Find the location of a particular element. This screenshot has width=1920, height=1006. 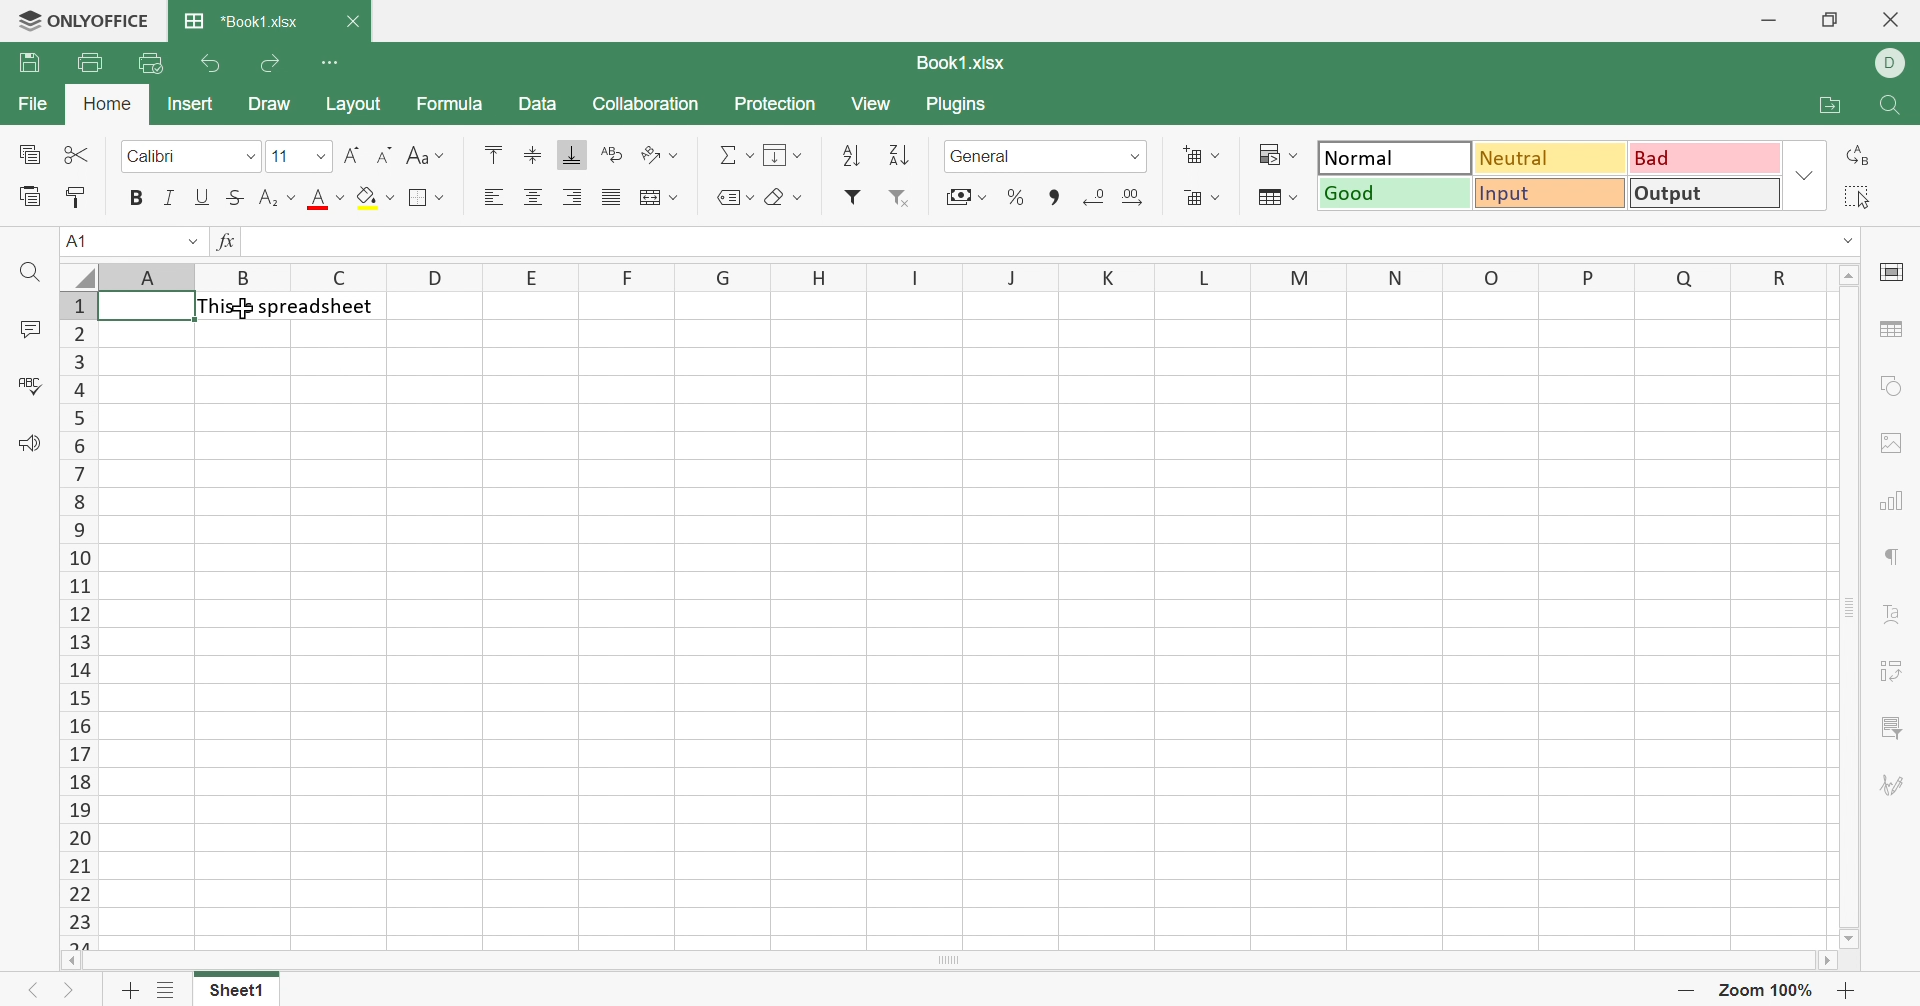

Row Numbers is located at coordinates (78, 619).